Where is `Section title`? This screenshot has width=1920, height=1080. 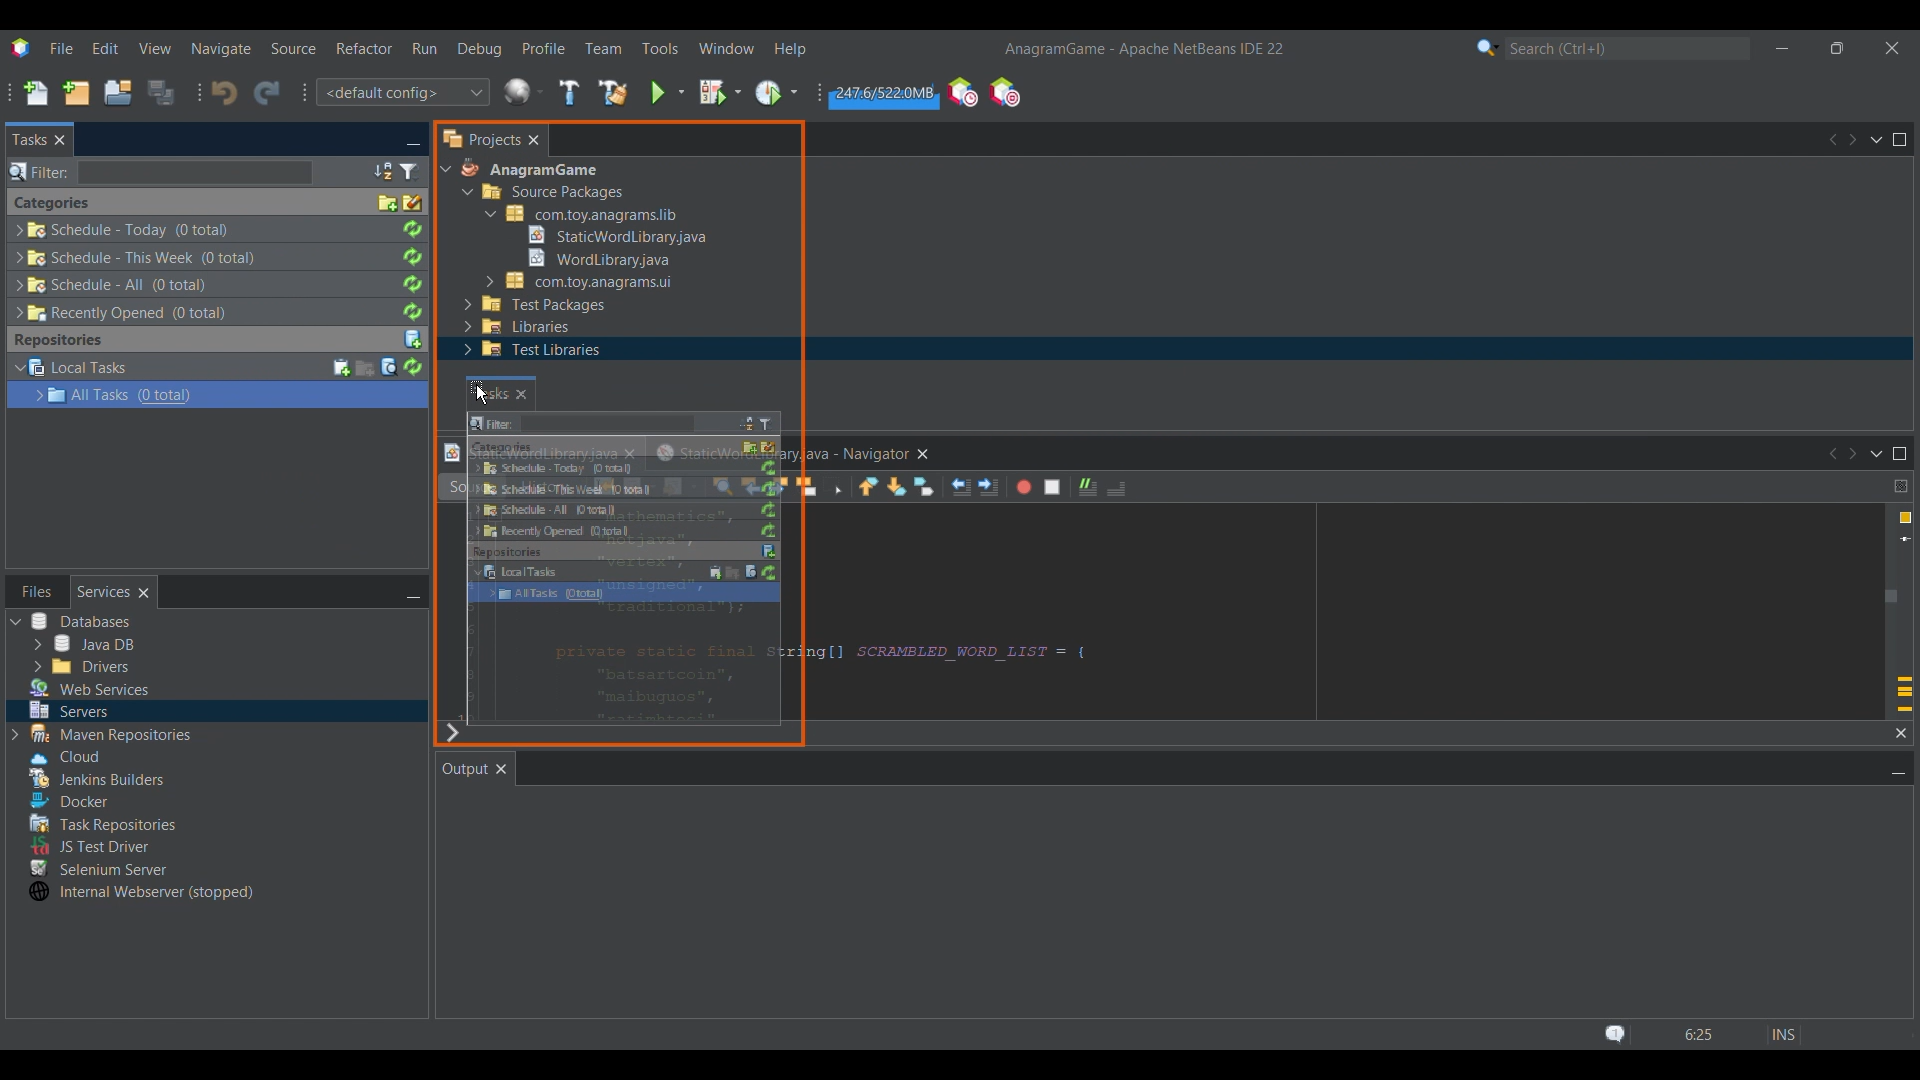 Section title is located at coordinates (52, 203).